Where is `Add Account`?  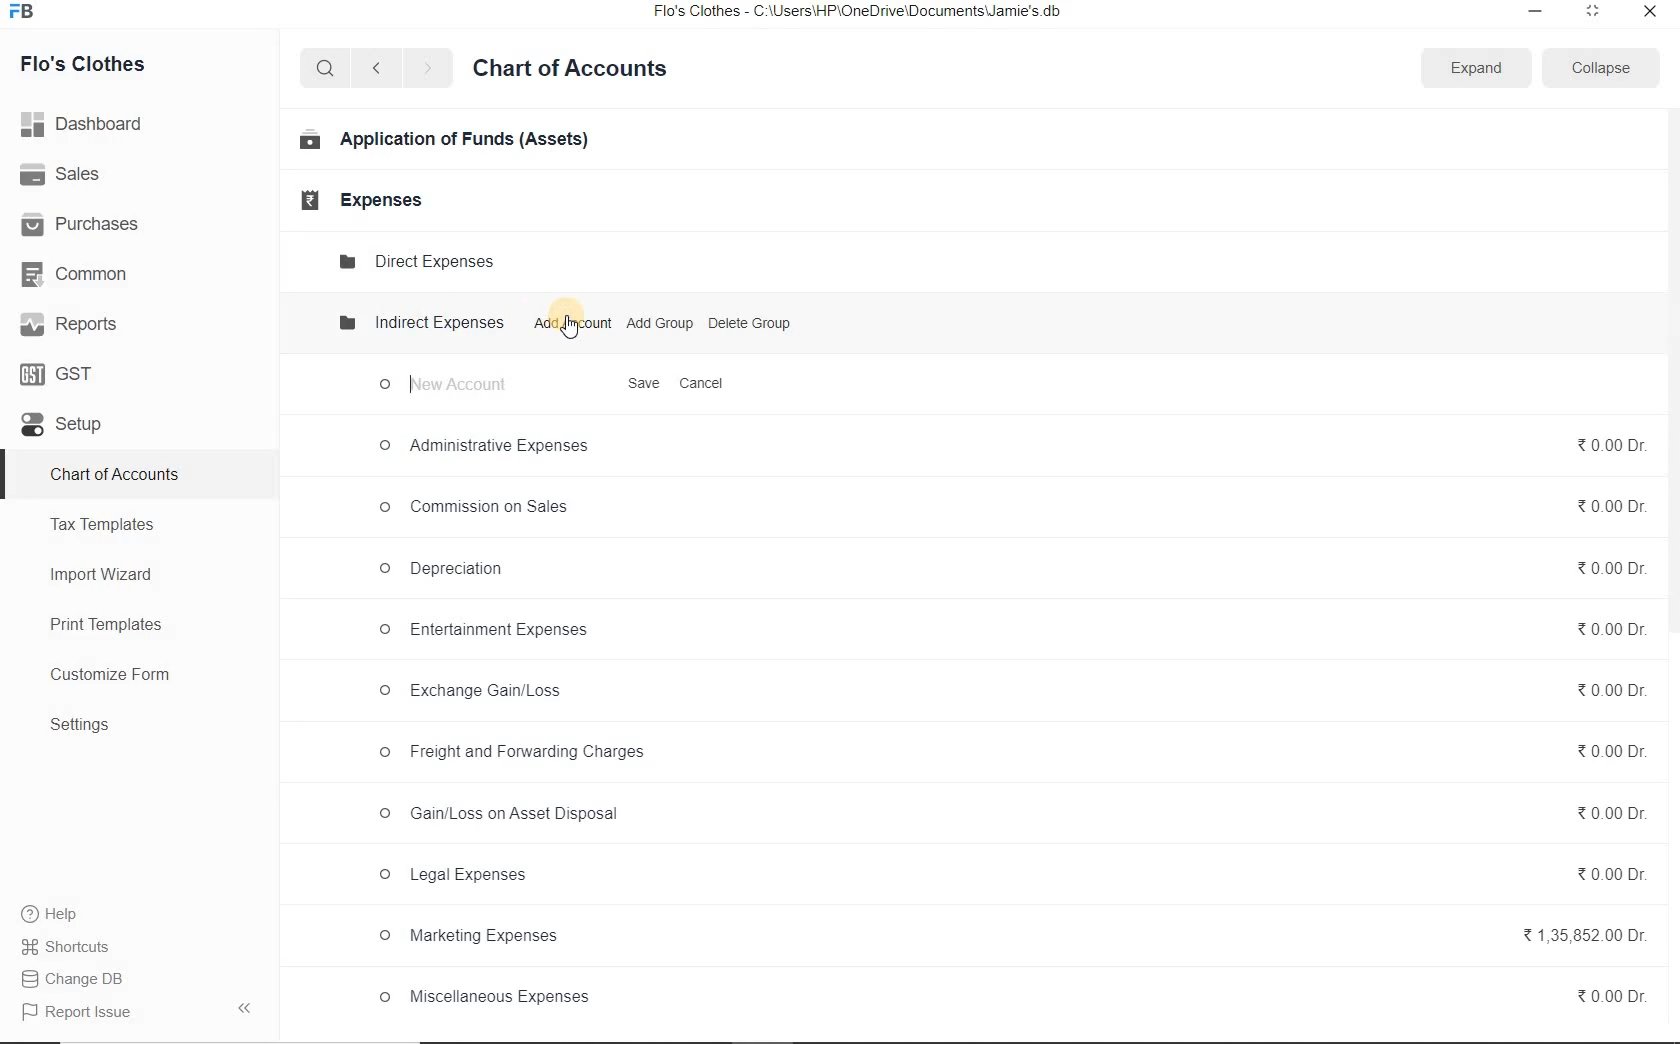
Add Account is located at coordinates (569, 324).